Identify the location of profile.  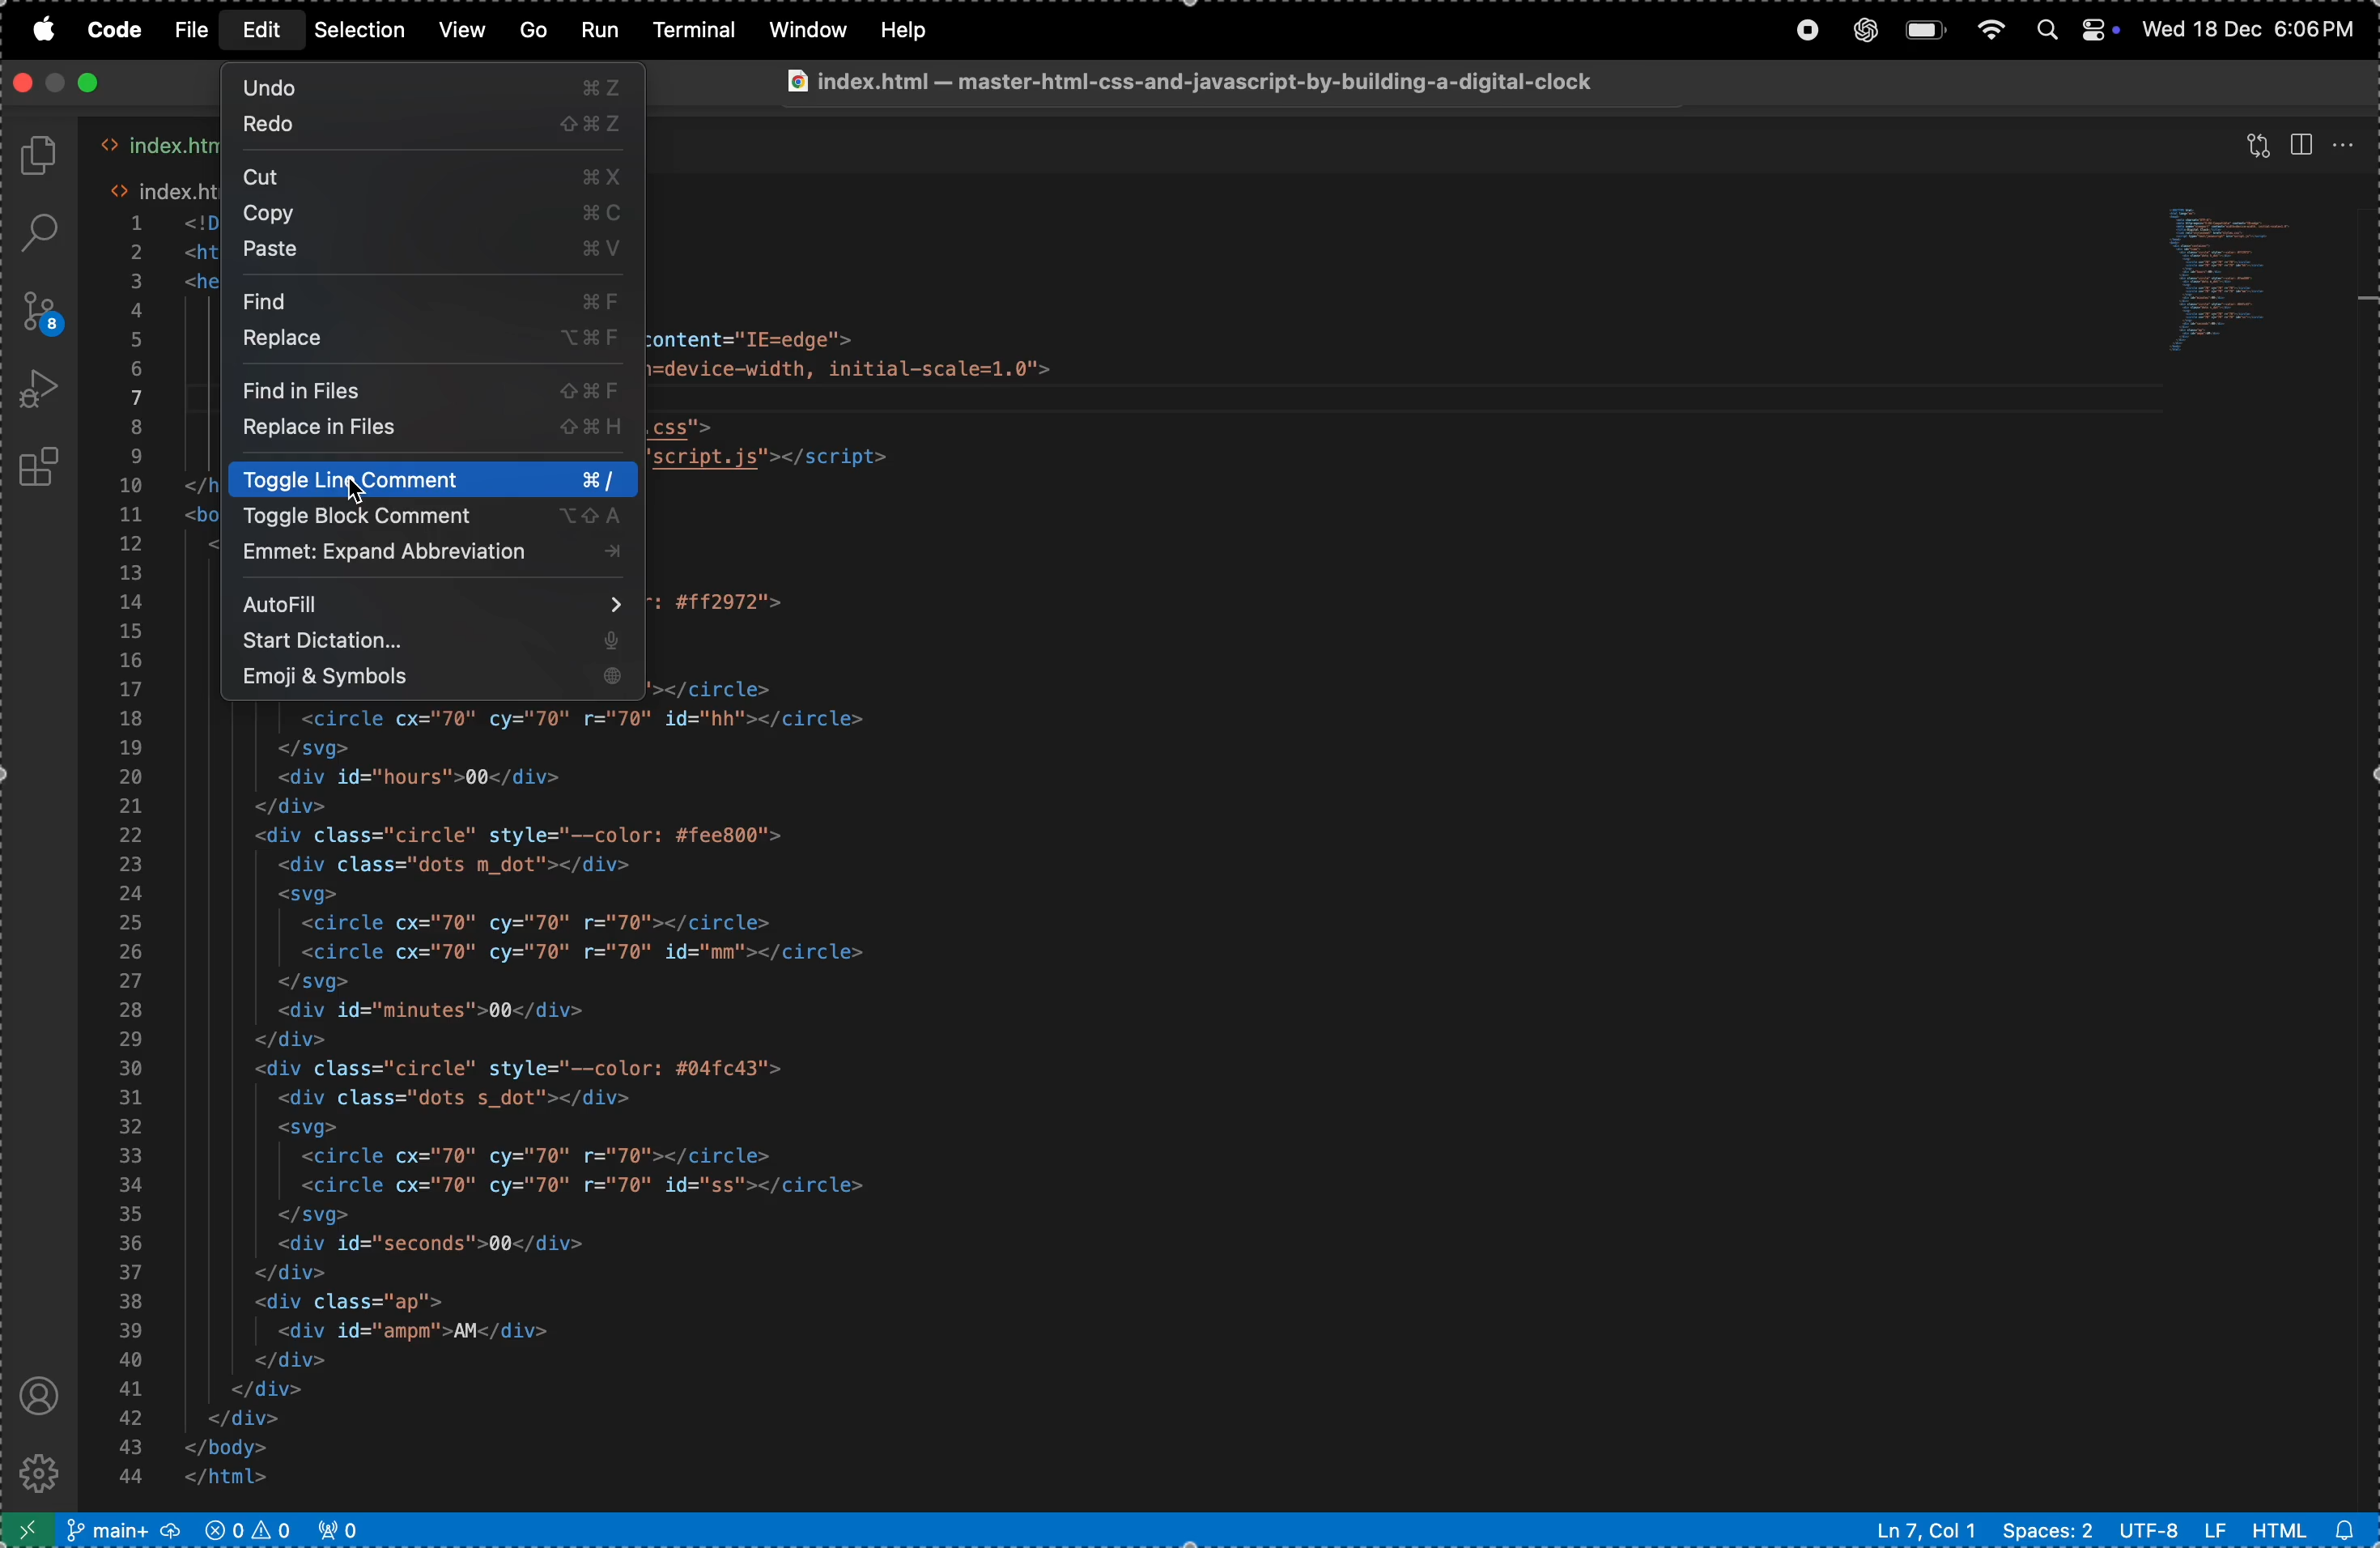
(39, 1395).